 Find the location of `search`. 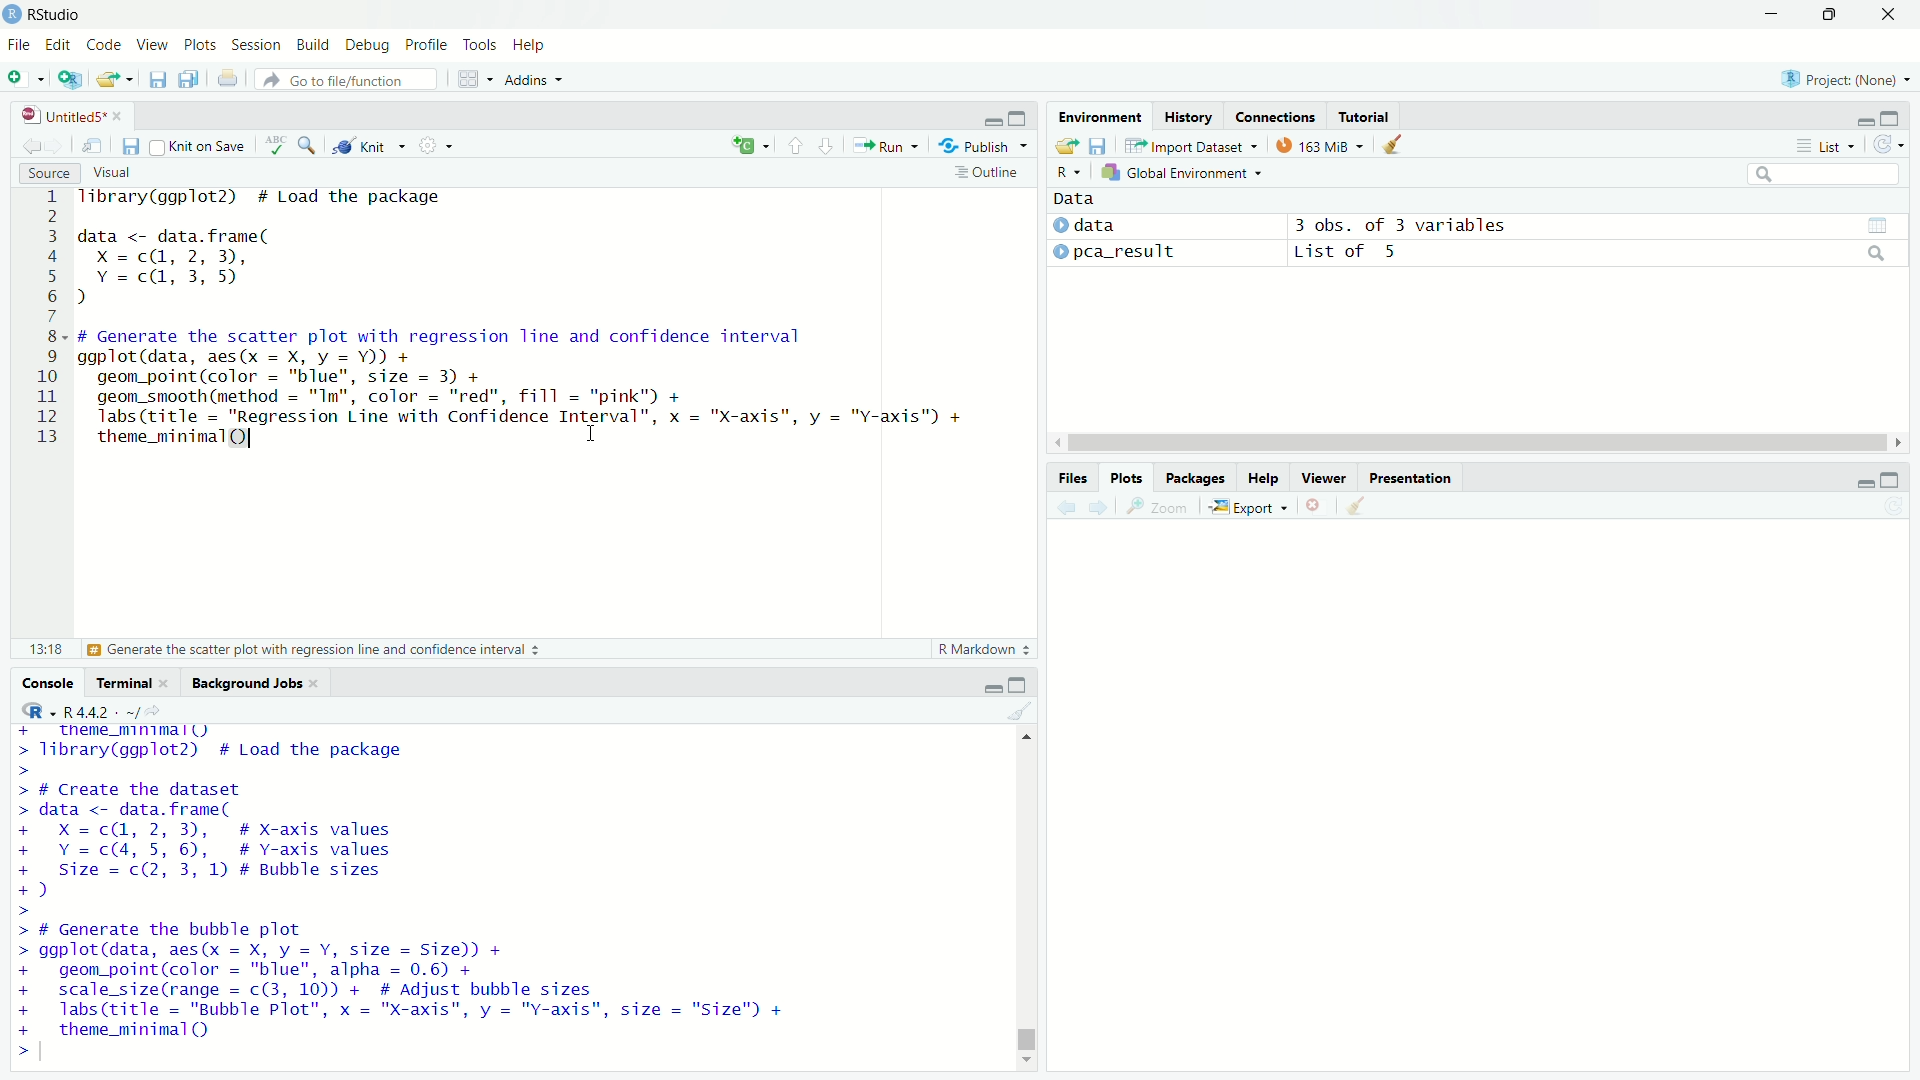

search is located at coordinates (1824, 174).